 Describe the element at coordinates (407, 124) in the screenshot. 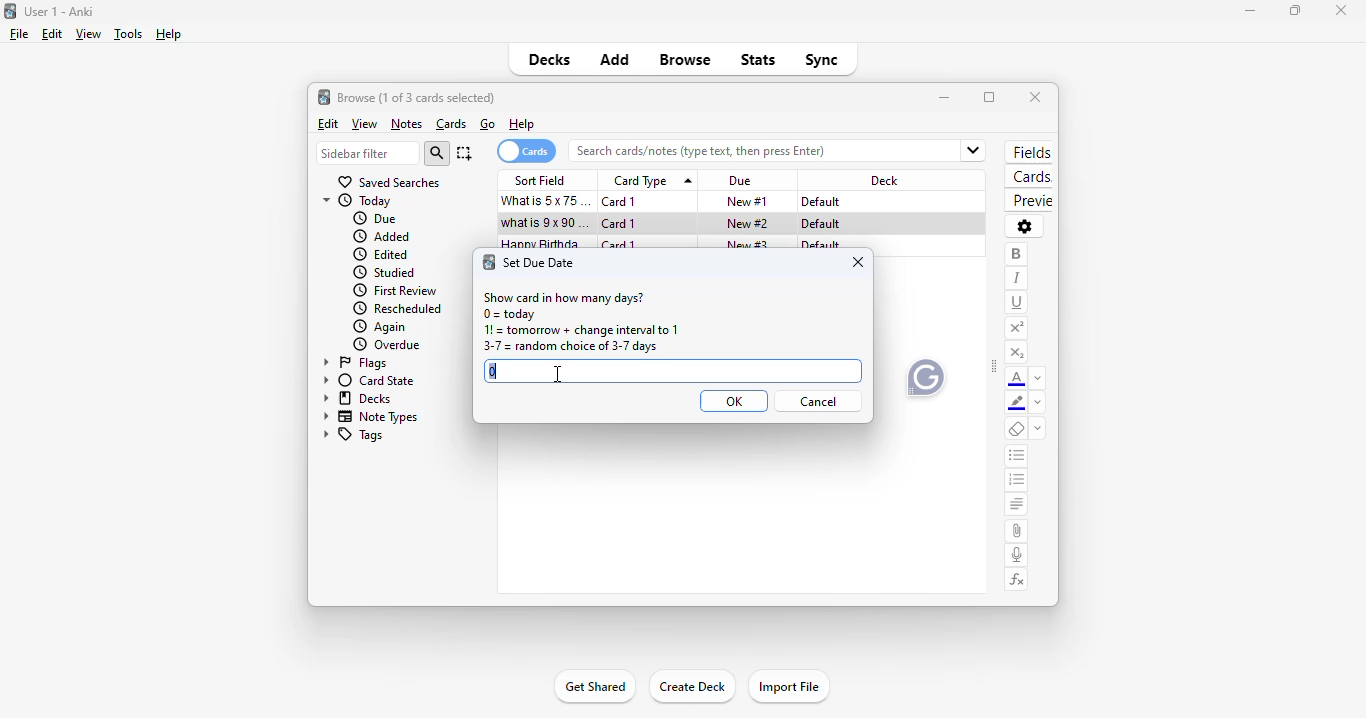

I see `notes` at that location.